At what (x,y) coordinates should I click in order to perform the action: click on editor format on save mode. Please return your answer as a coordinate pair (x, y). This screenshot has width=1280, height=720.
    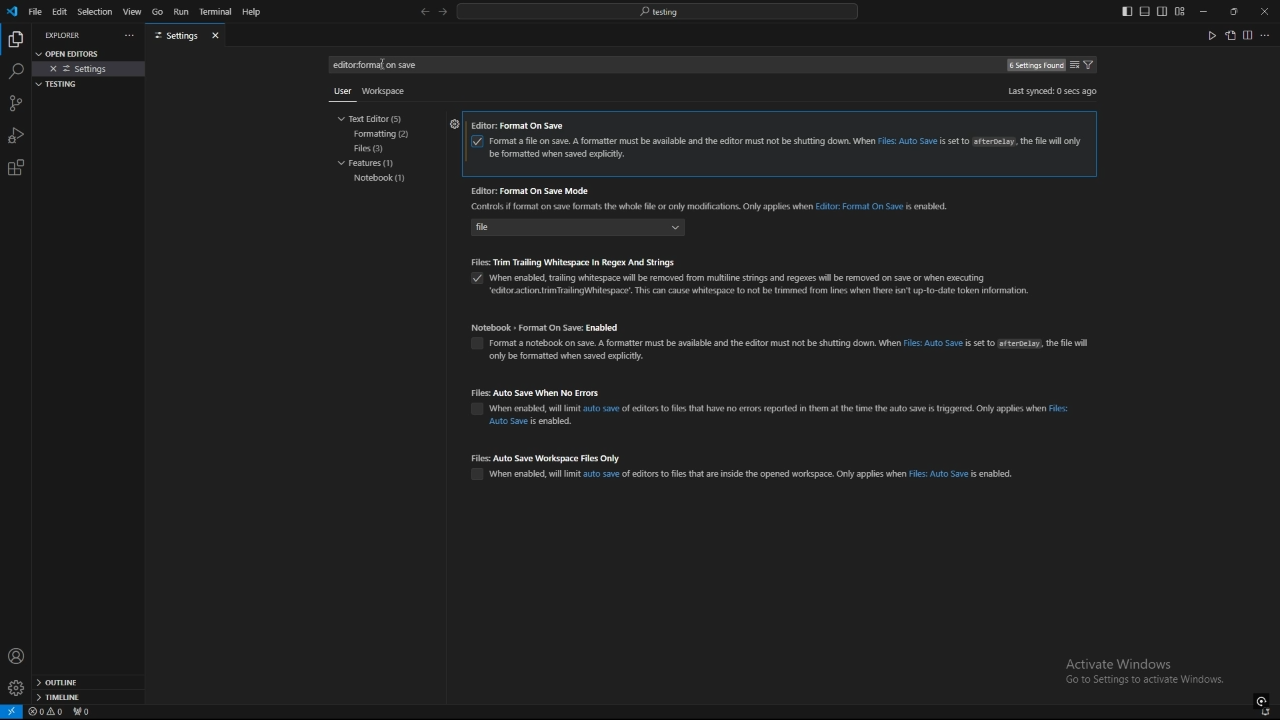
    Looking at the image, I should click on (719, 190).